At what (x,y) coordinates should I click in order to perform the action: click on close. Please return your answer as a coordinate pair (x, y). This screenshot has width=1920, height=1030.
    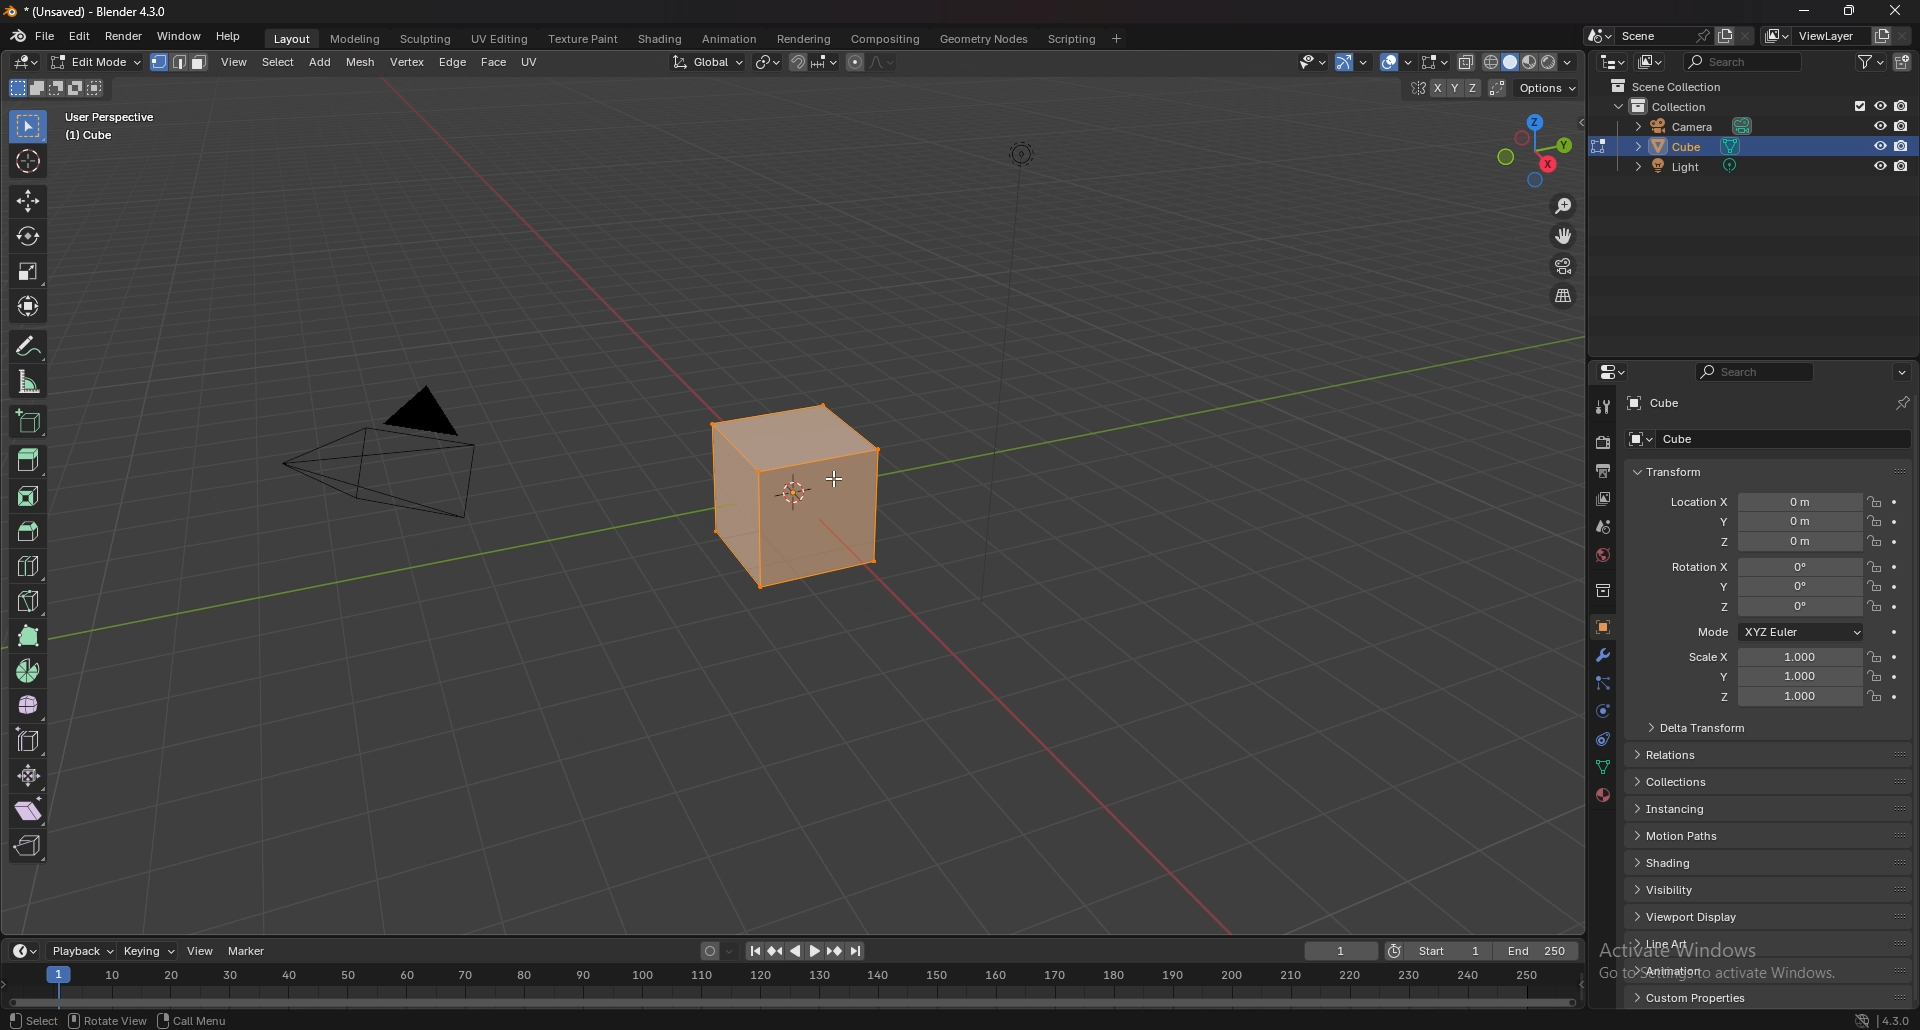
    Looking at the image, I should click on (1897, 9).